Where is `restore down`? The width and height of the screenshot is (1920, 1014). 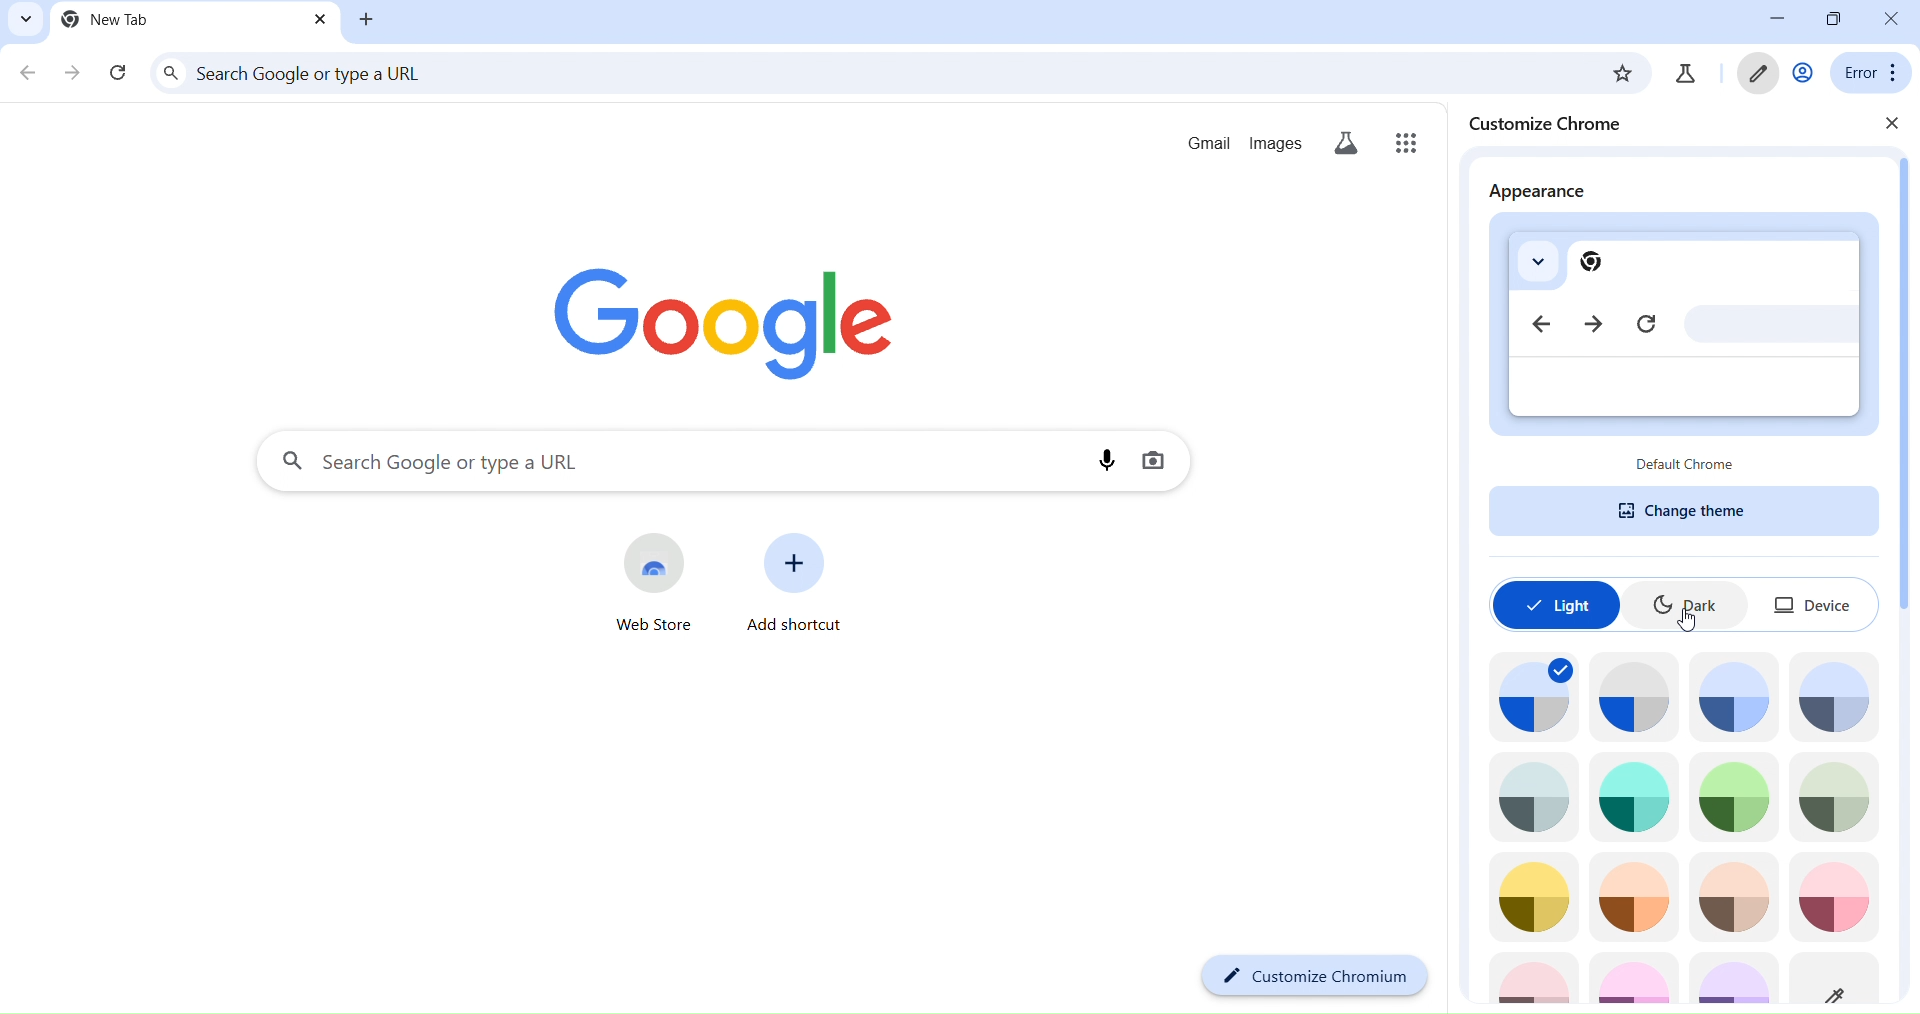 restore down is located at coordinates (1838, 17).